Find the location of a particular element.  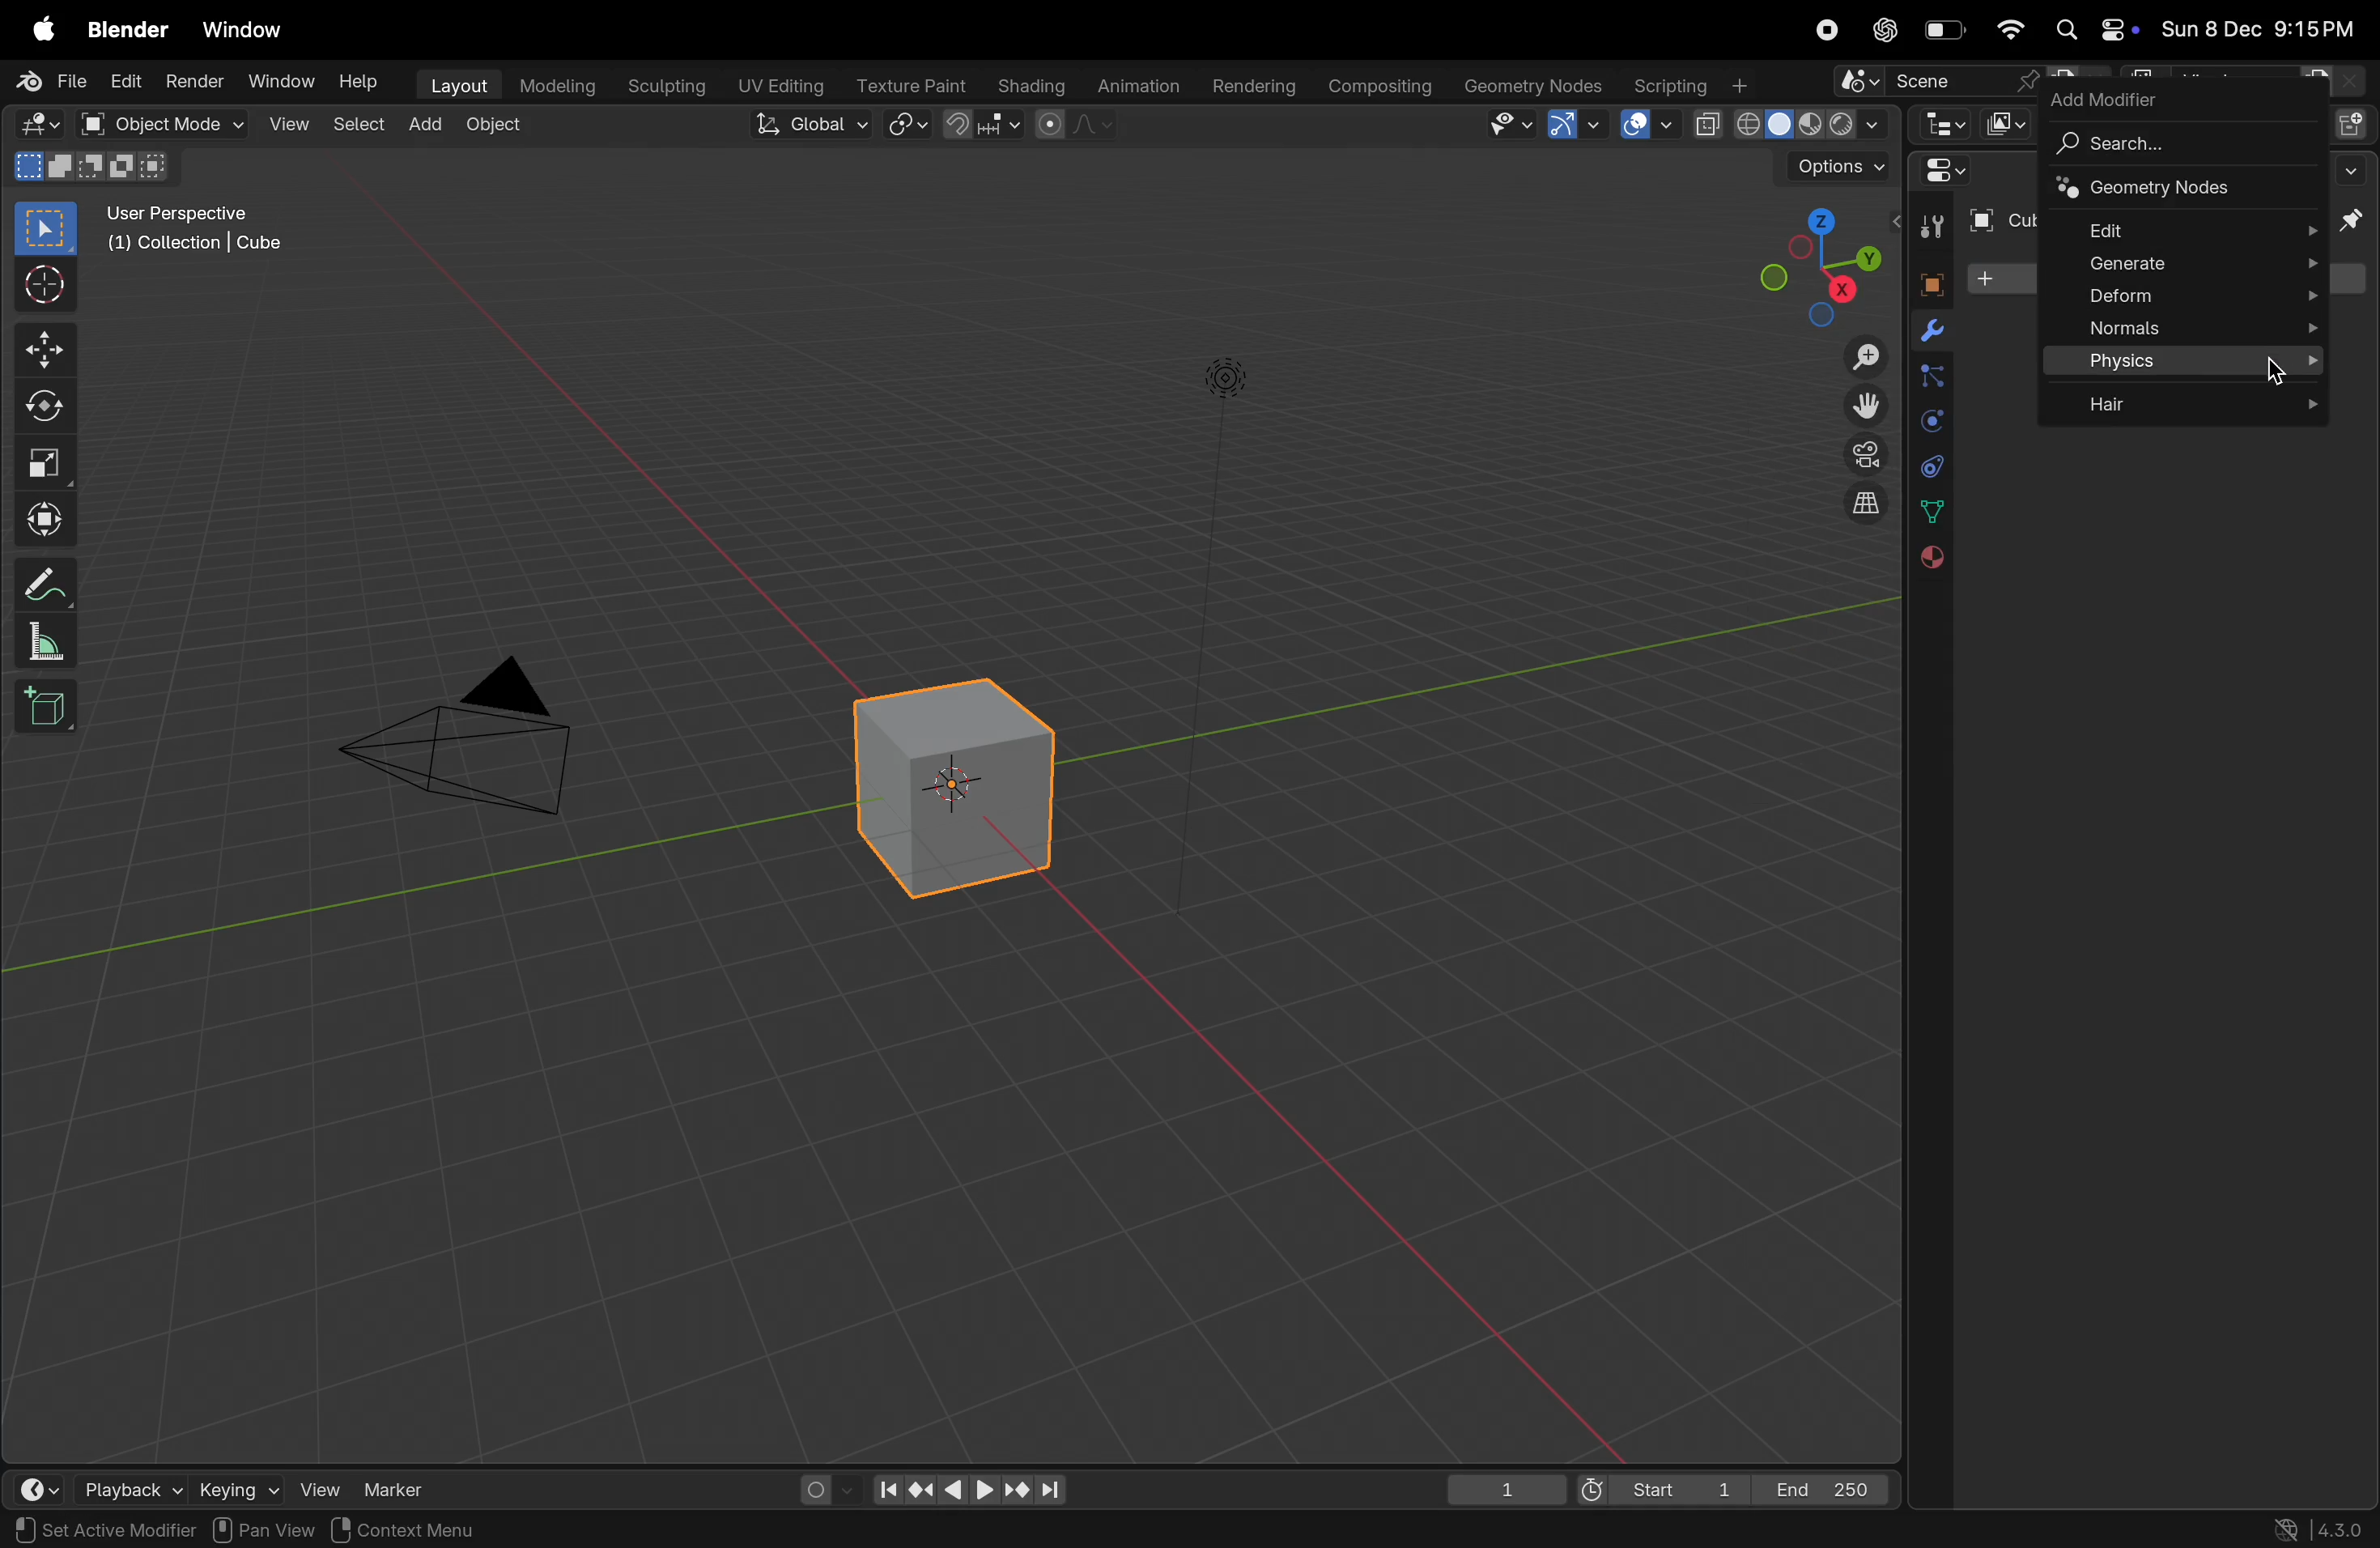

perspective camera is located at coordinates (477, 745).